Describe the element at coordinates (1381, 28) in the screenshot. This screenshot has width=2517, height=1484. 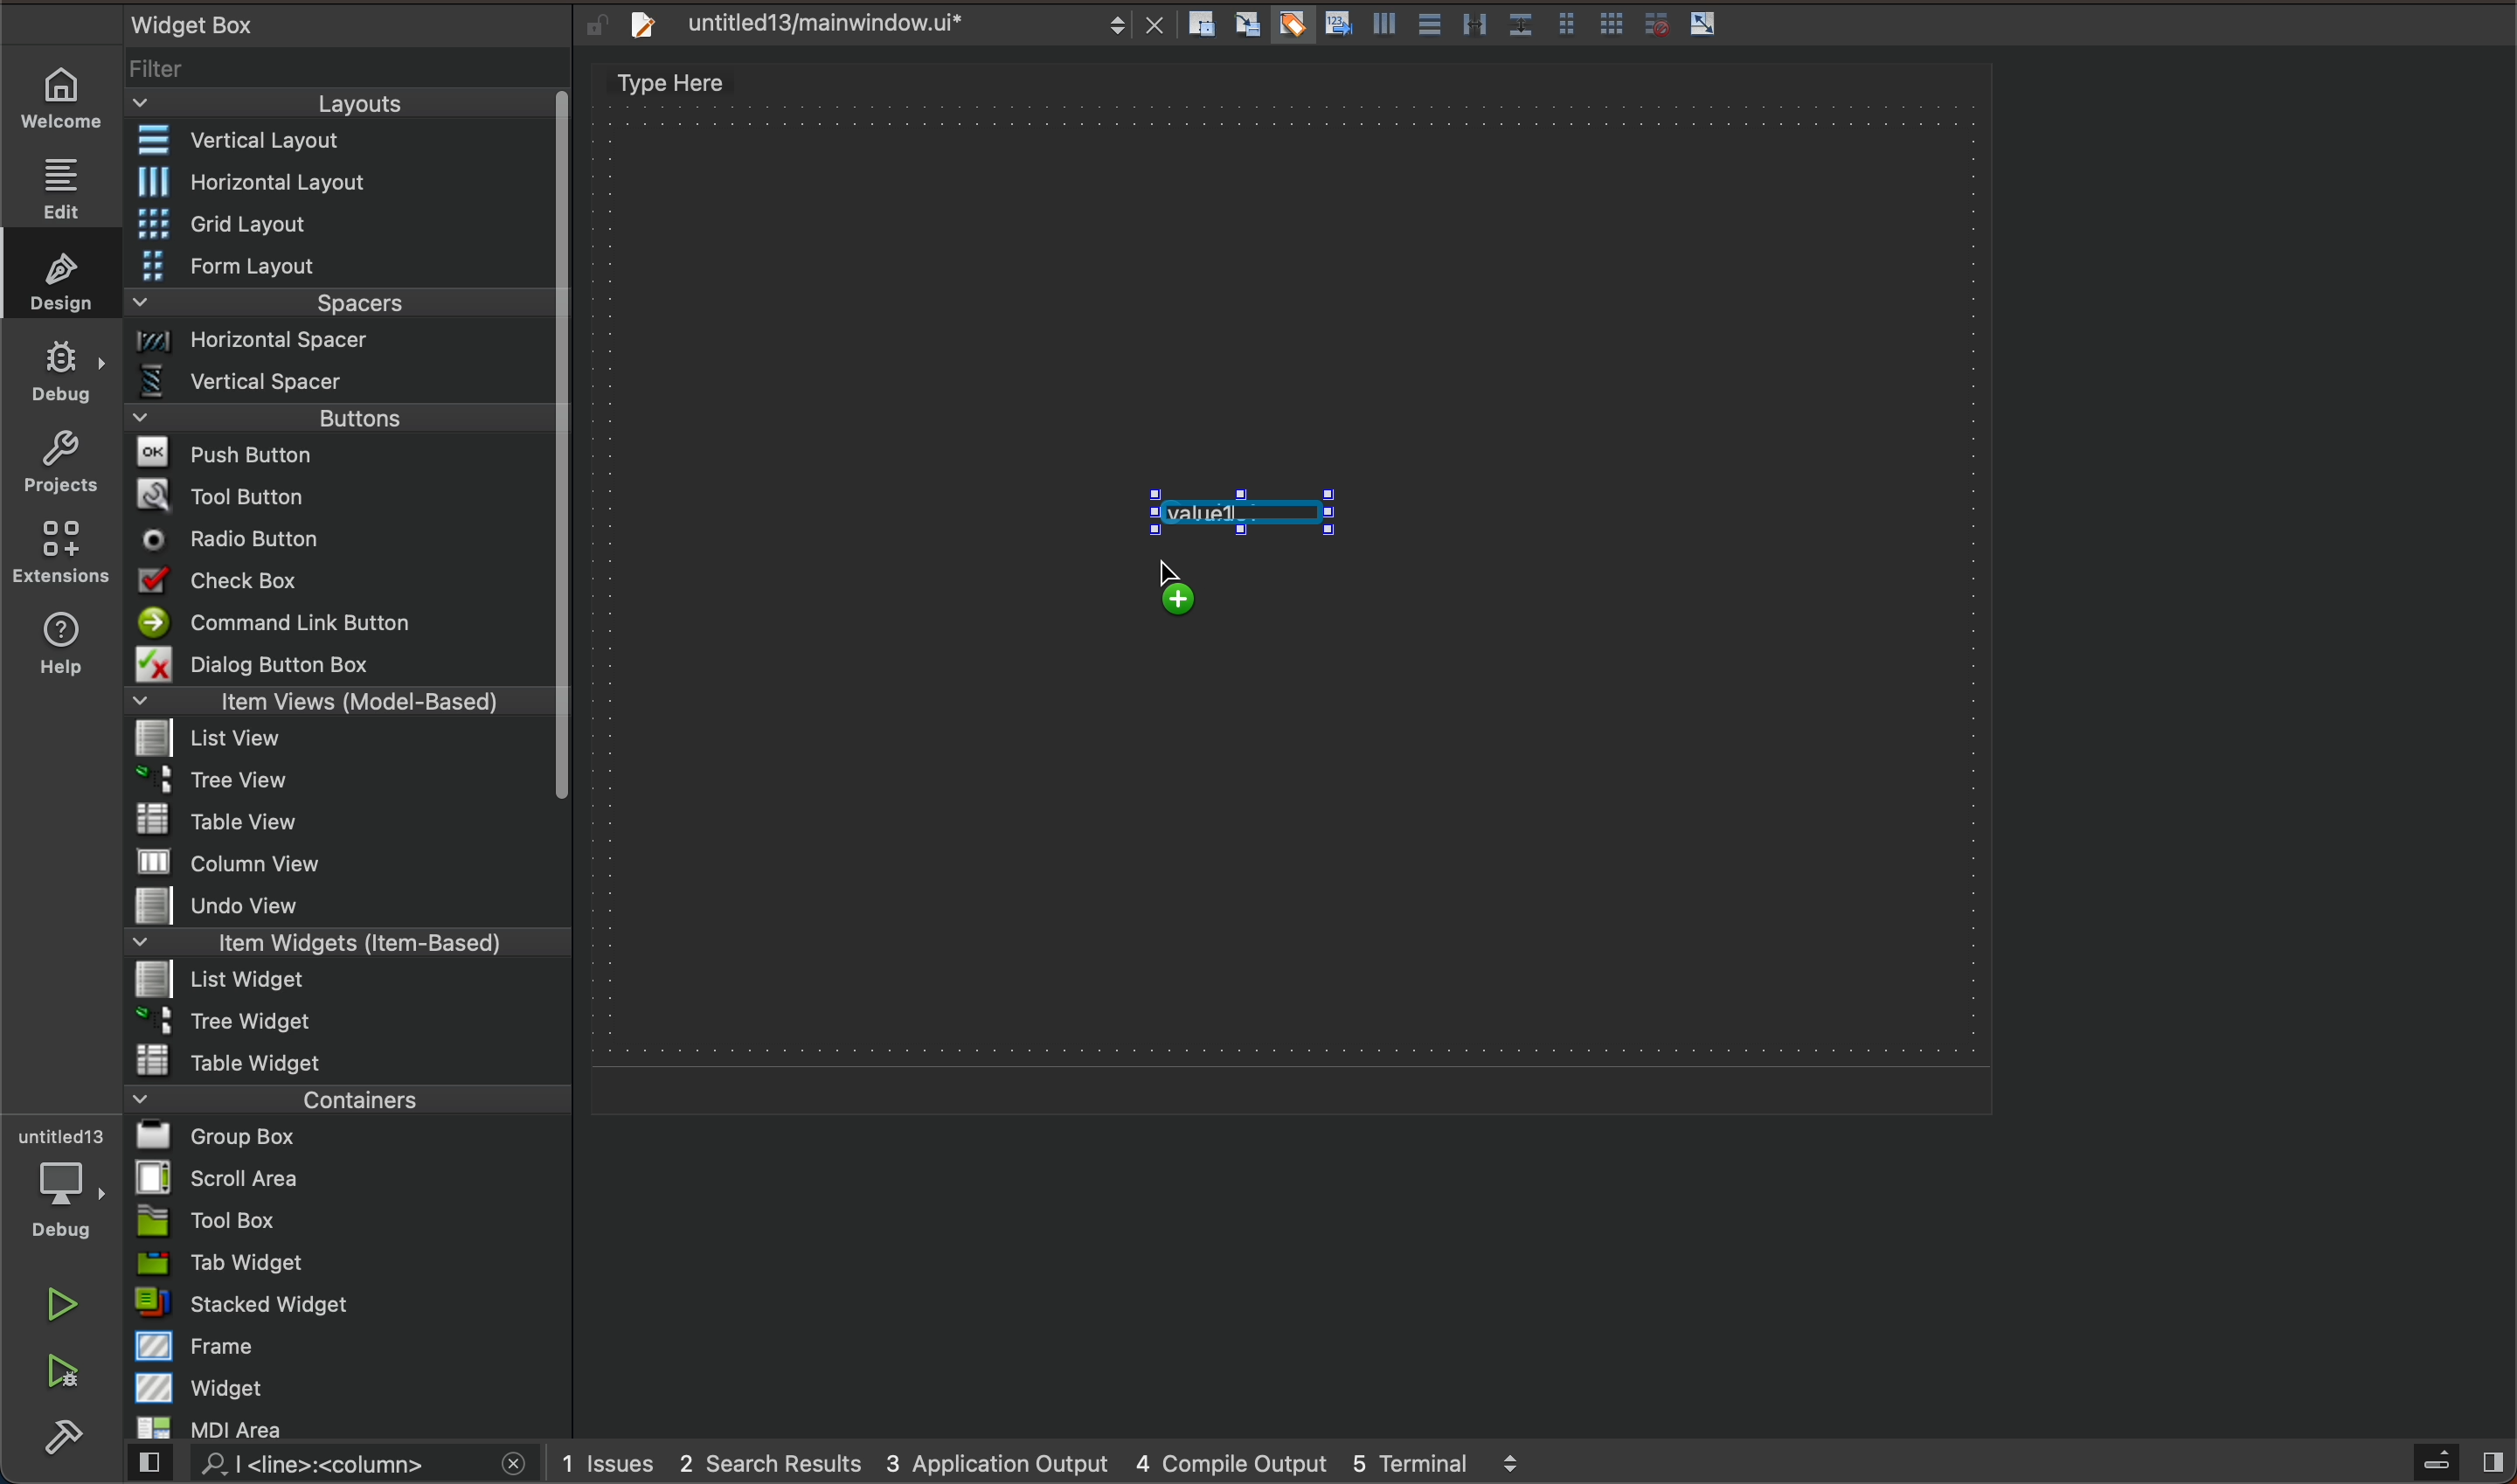
I see `` at that location.